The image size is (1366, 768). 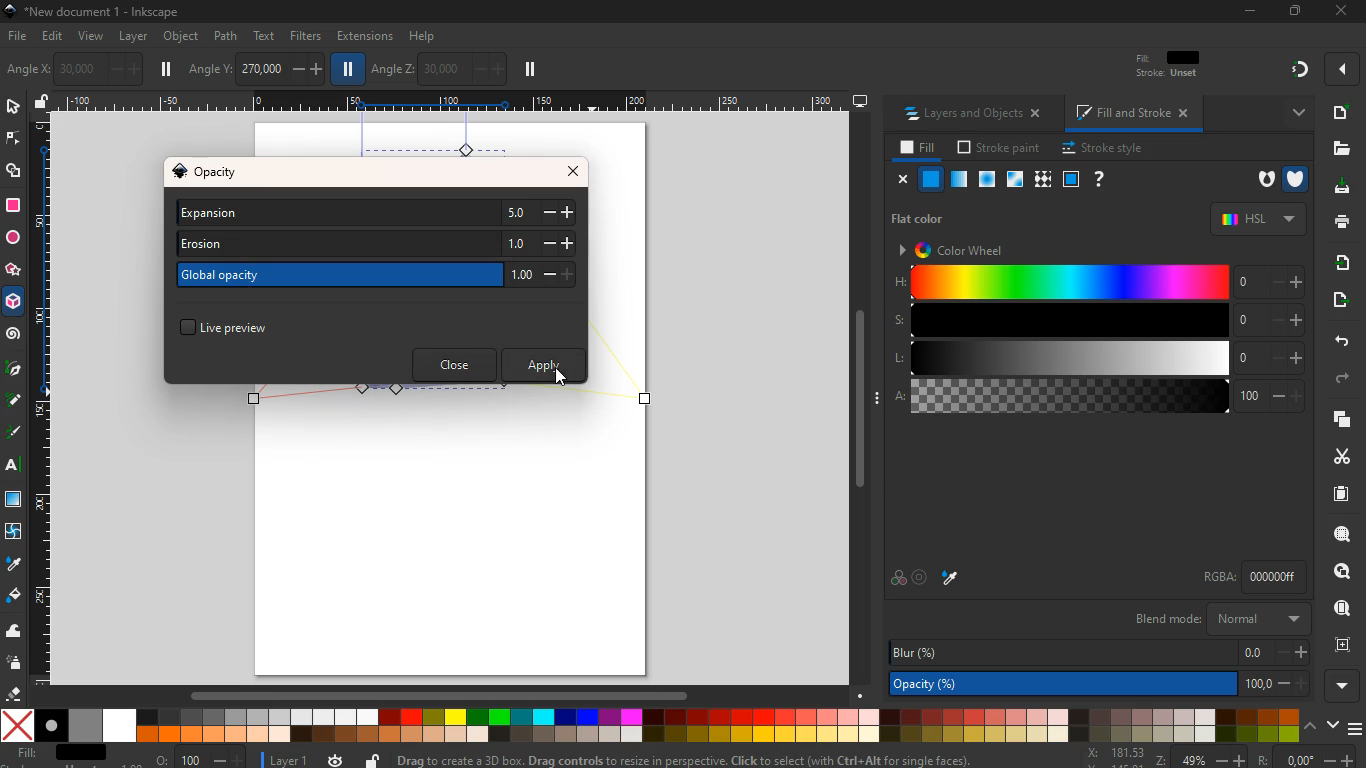 I want to click on pause, so click(x=349, y=70).